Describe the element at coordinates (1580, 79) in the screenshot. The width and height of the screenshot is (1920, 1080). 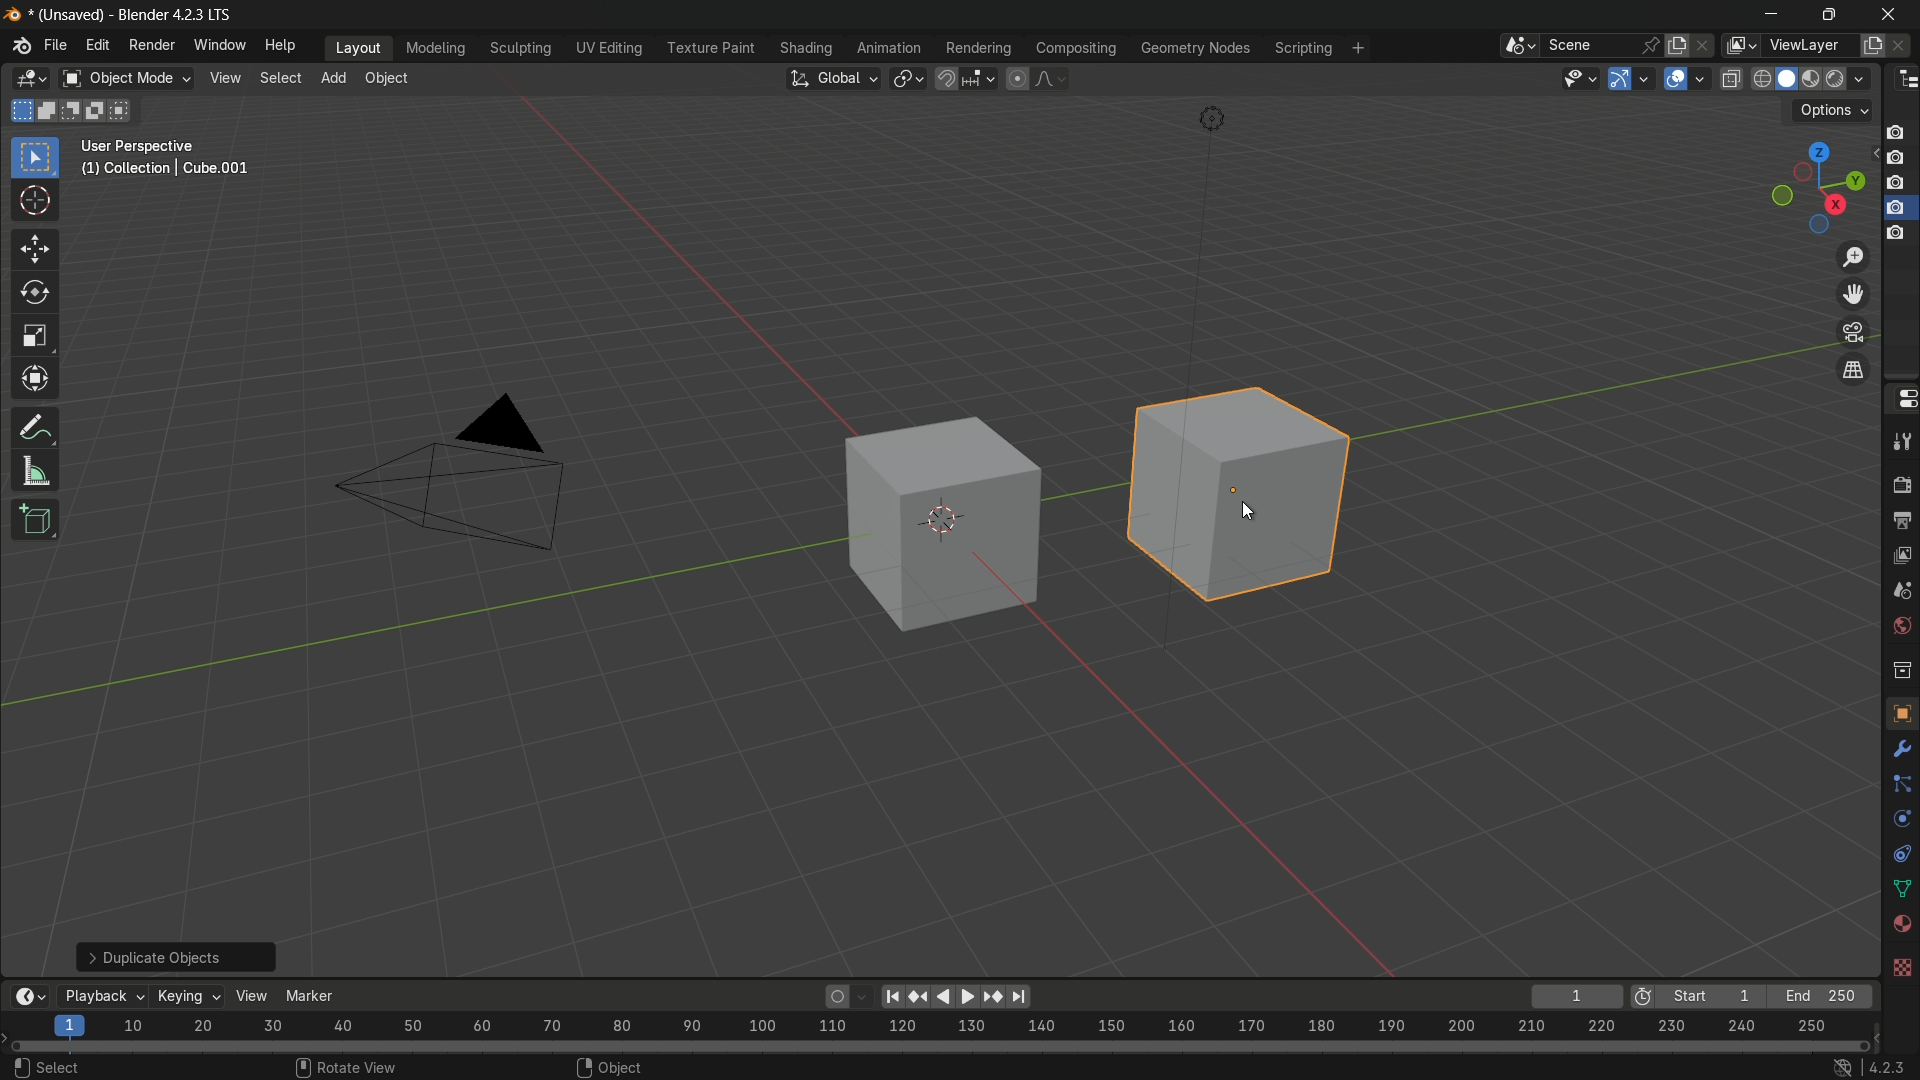
I see `selectability and visibility` at that location.